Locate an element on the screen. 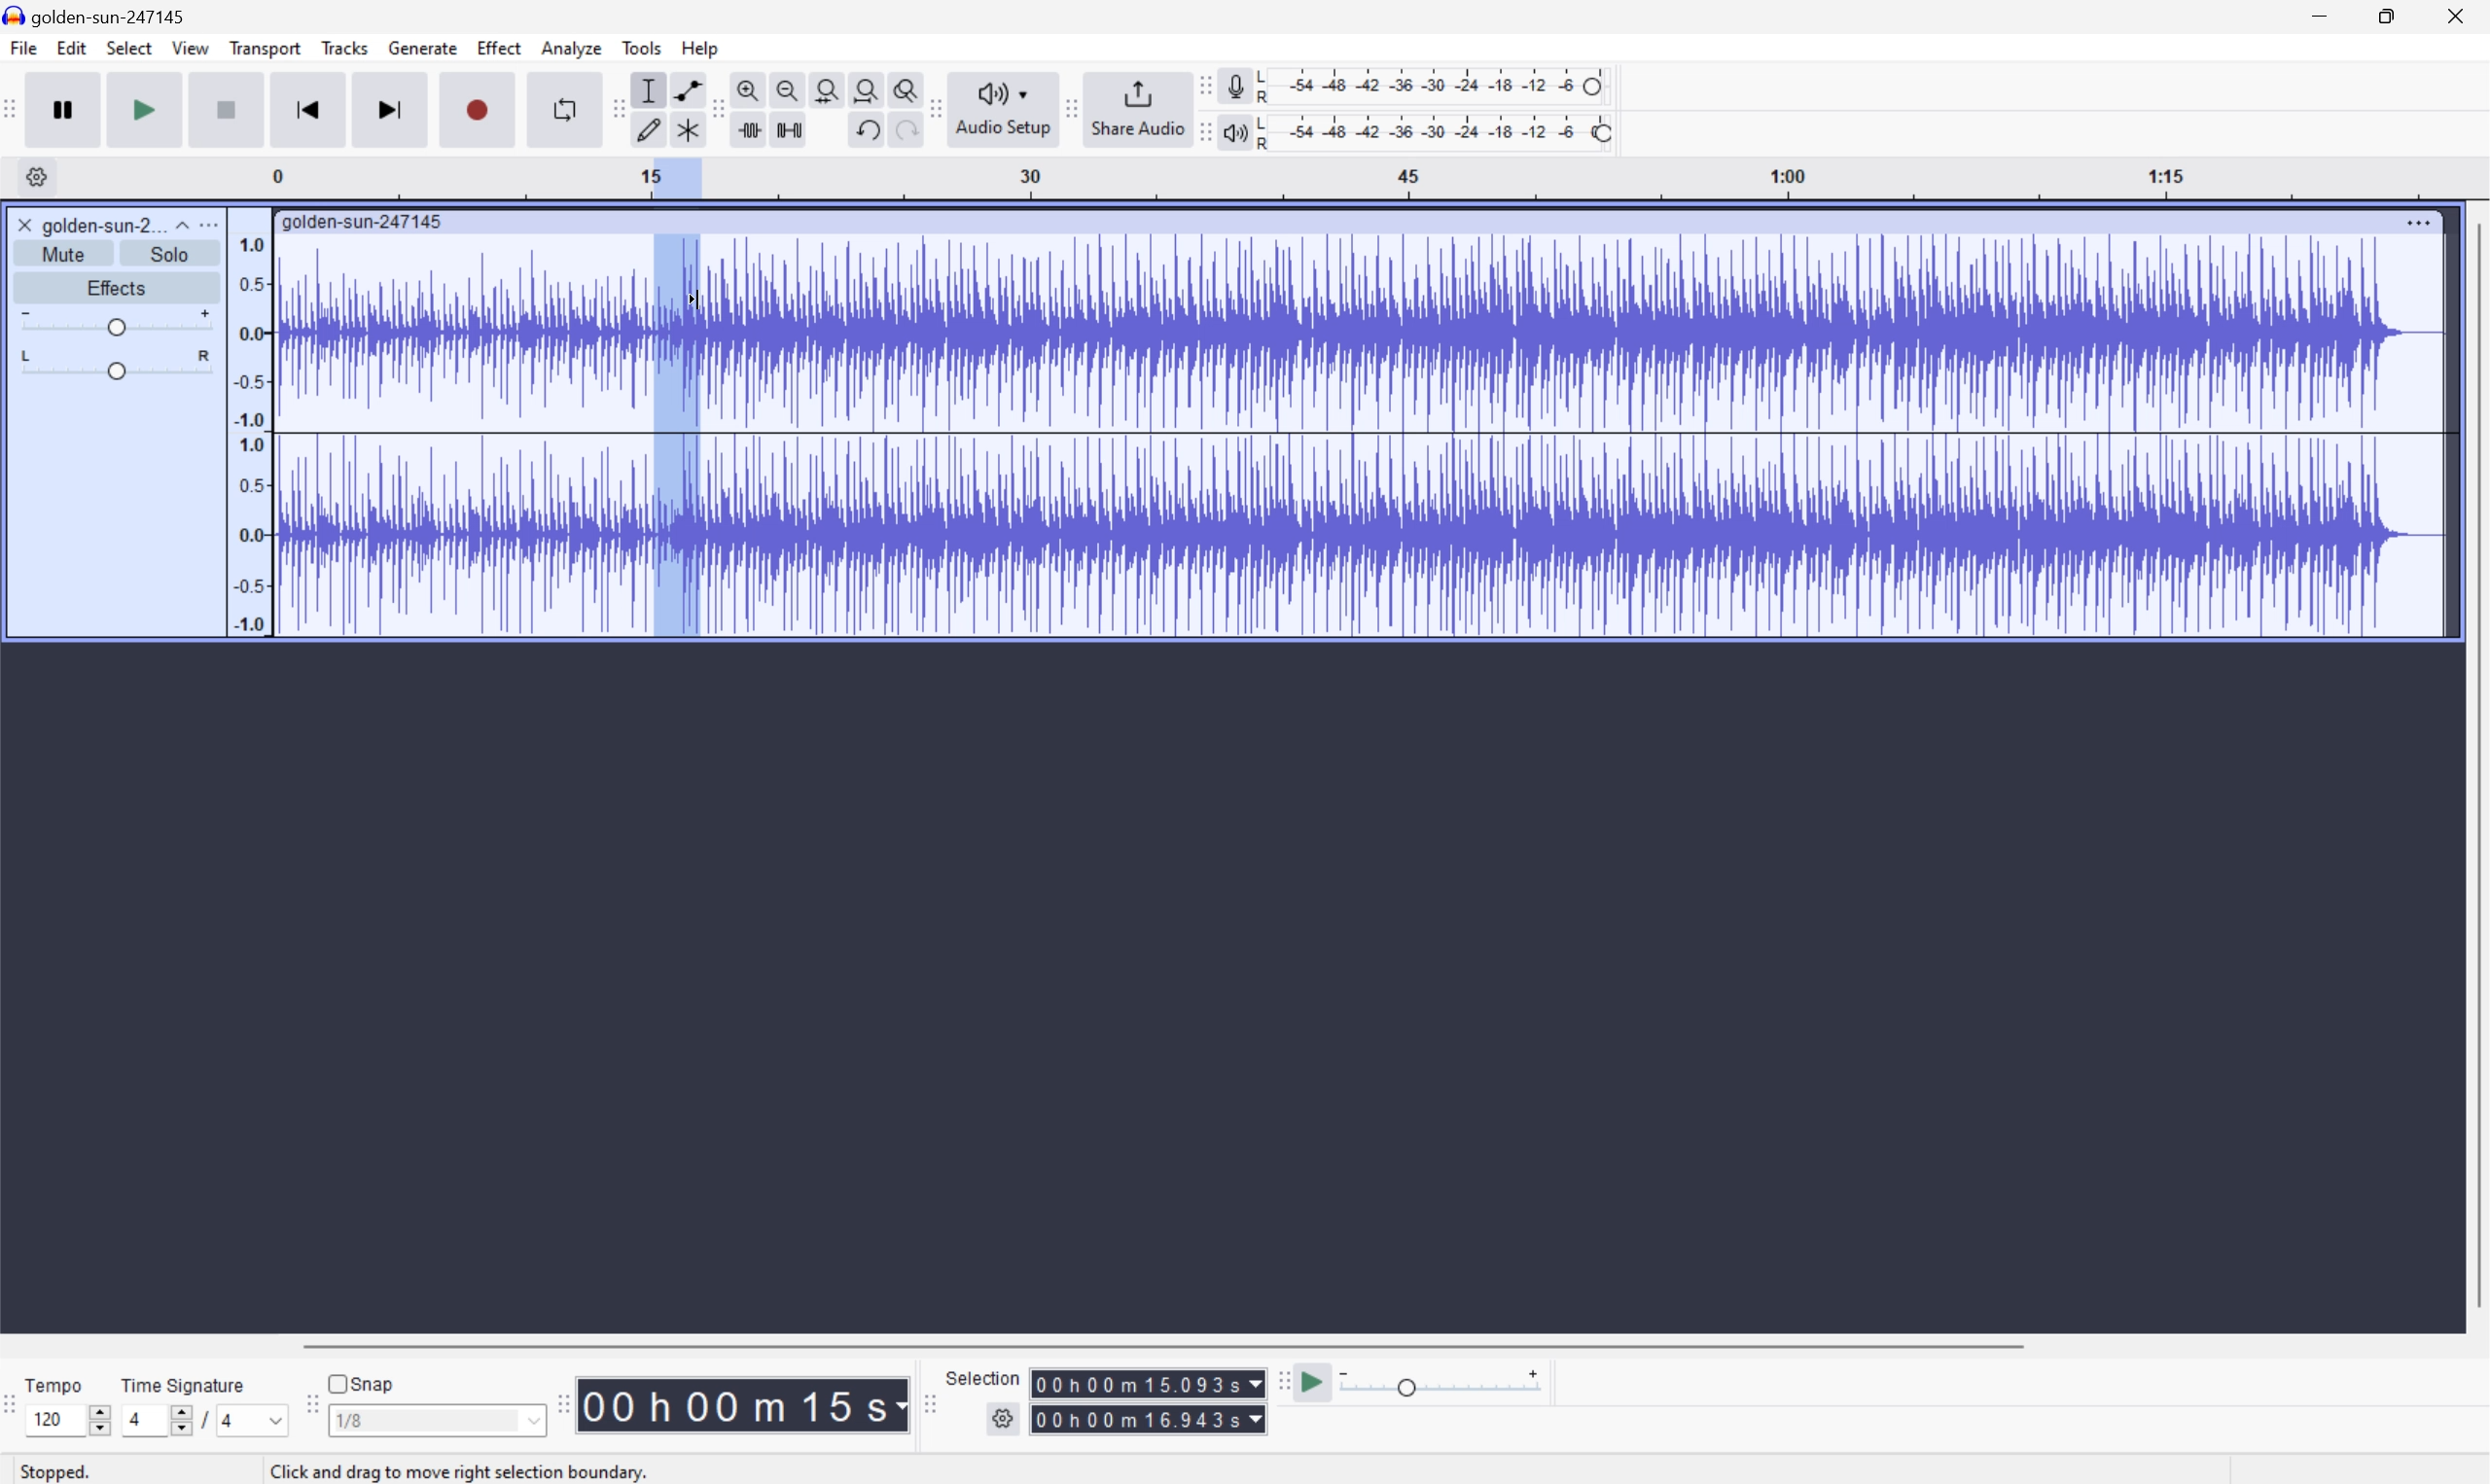 The width and height of the screenshot is (2490, 1484). Drop Down is located at coordinates (531, 1424).